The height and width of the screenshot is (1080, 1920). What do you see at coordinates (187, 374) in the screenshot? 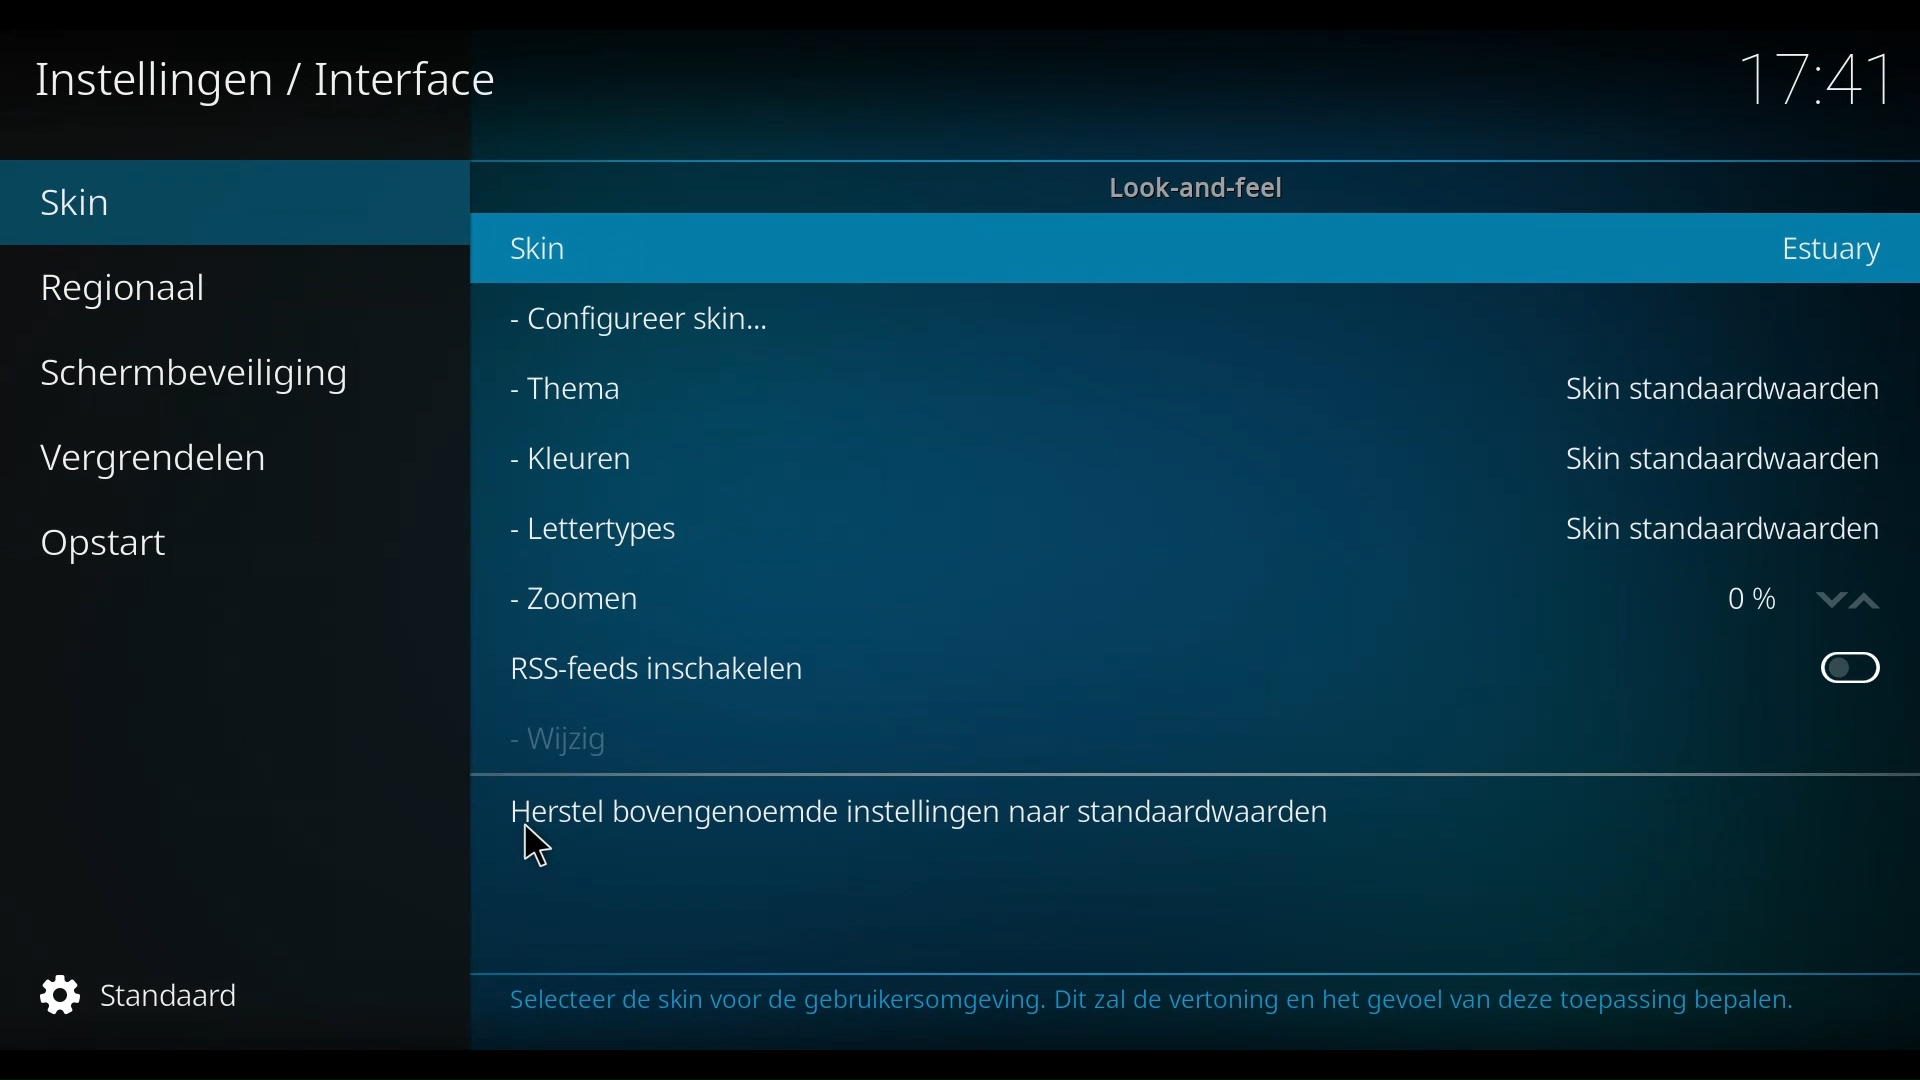
I see `Schermbeveiliging` at bounding box center [187, 374].